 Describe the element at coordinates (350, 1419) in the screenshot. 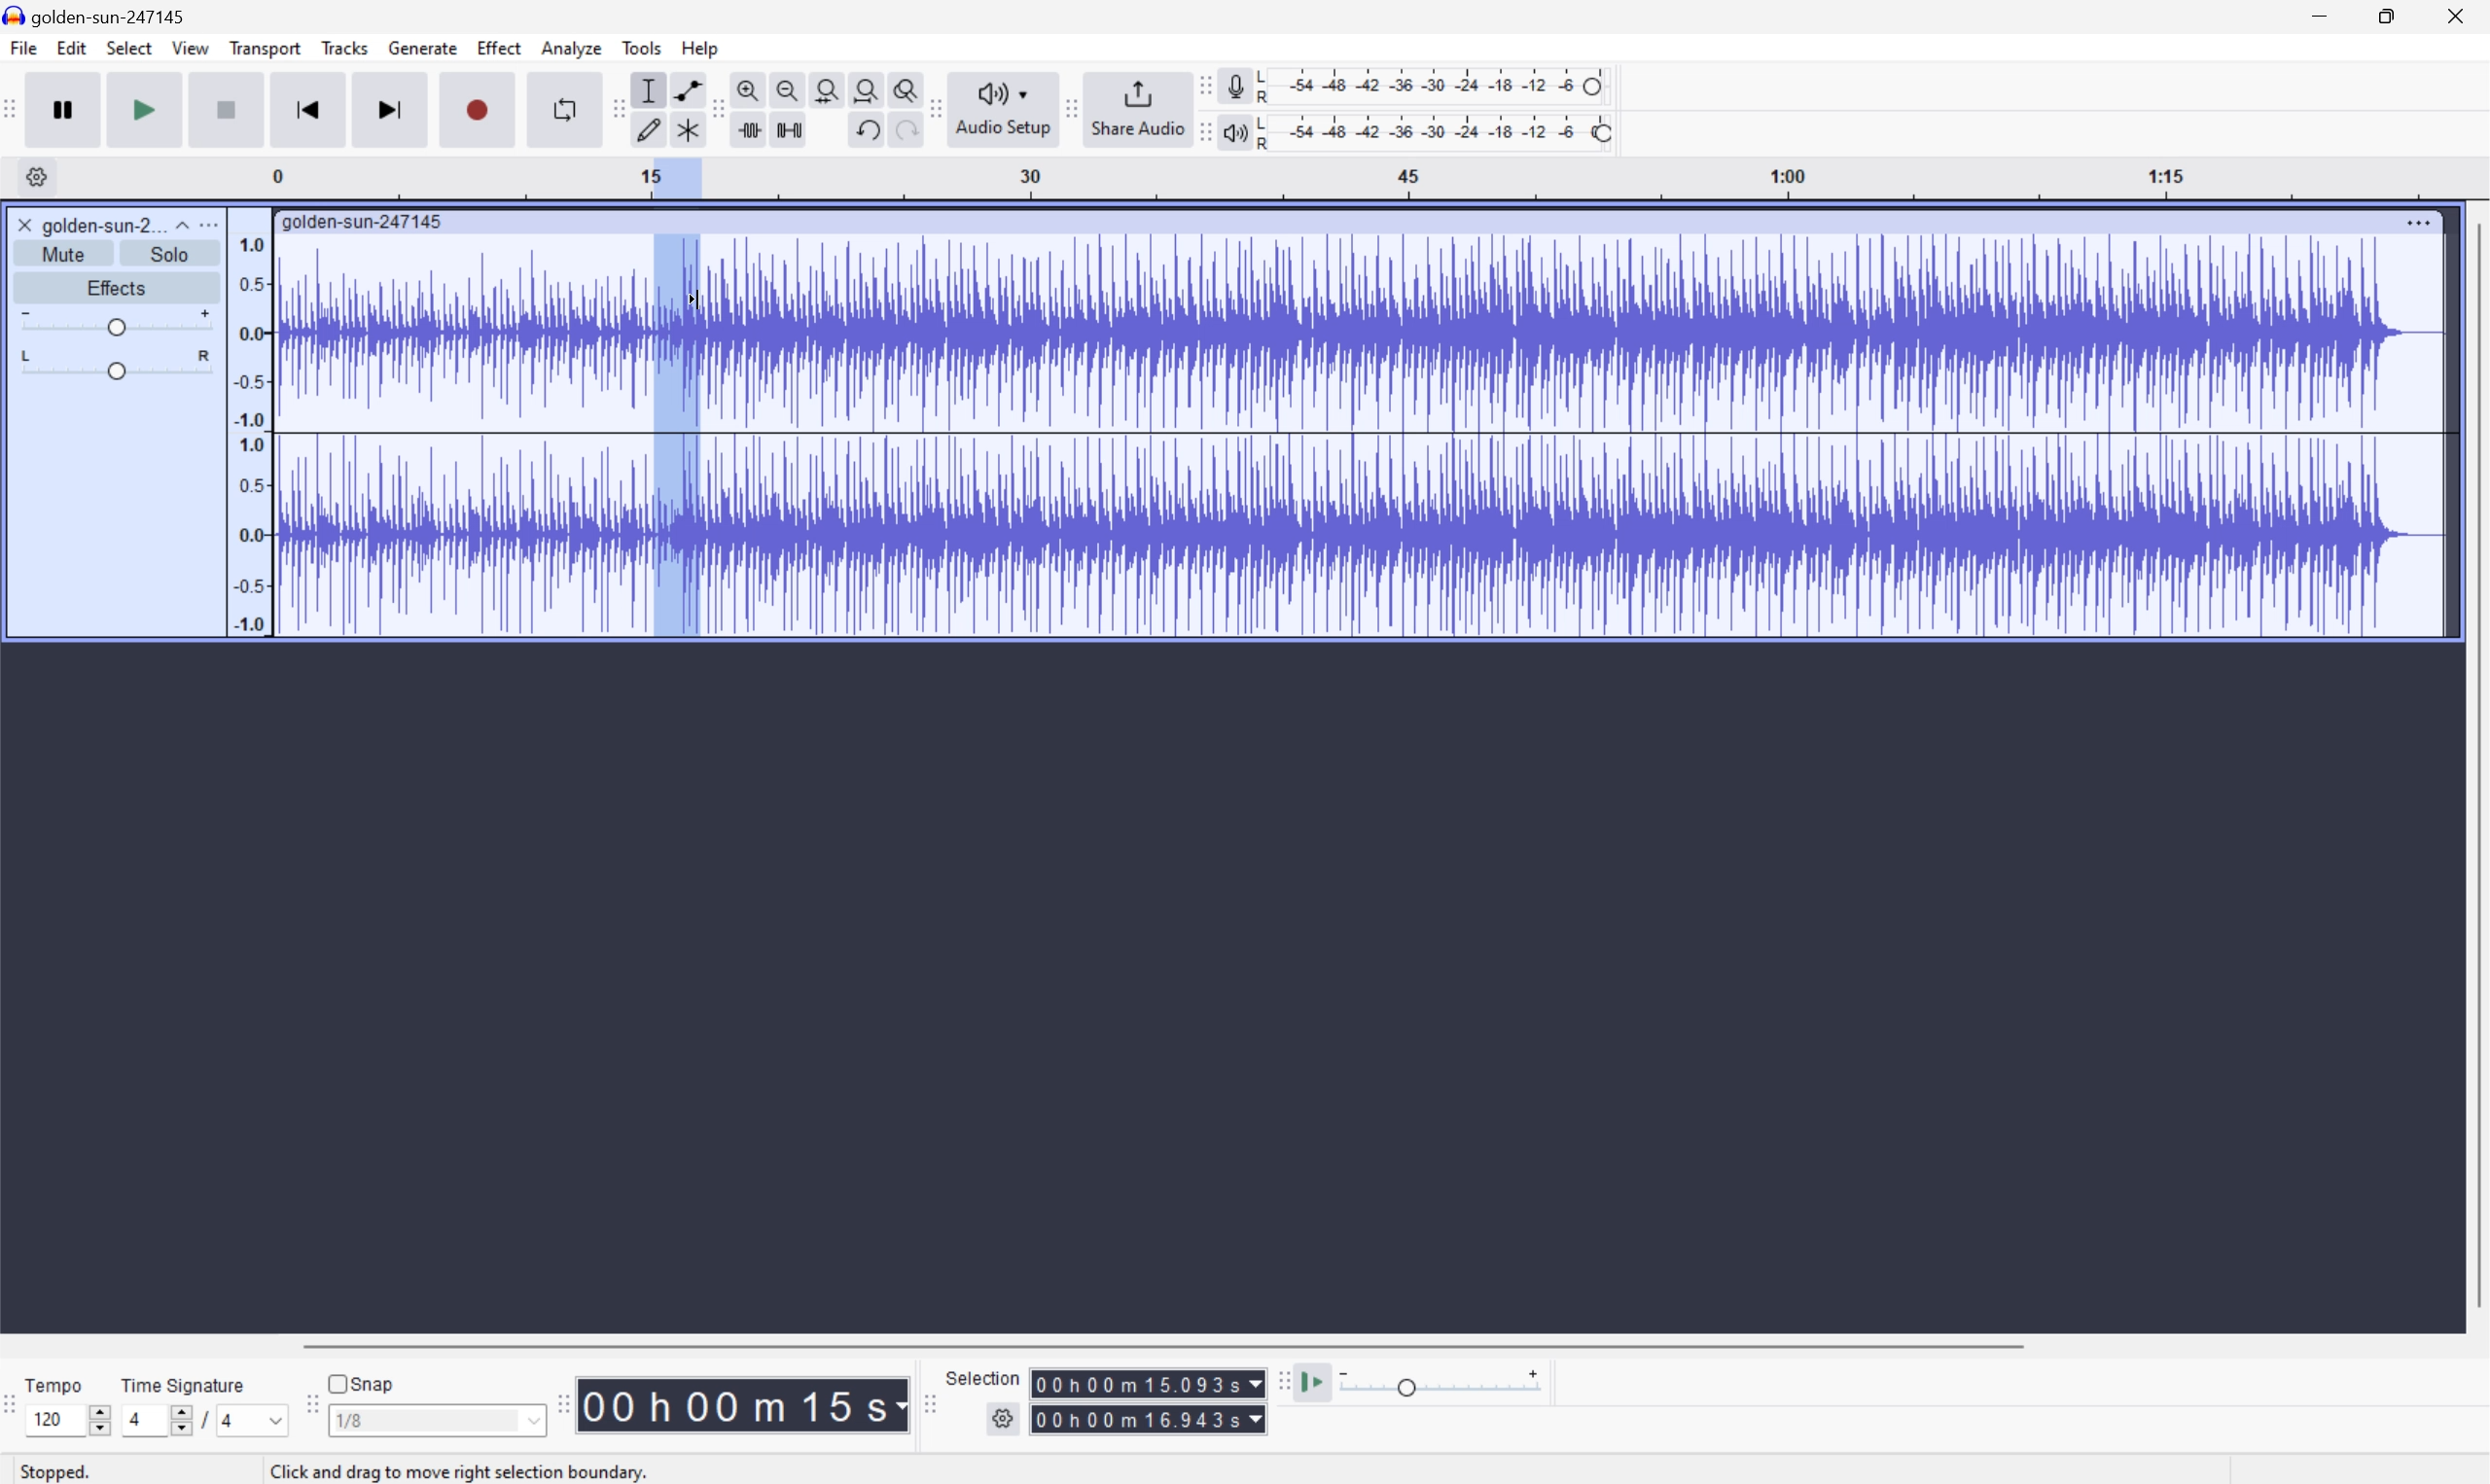

I see `1/8` at that location.